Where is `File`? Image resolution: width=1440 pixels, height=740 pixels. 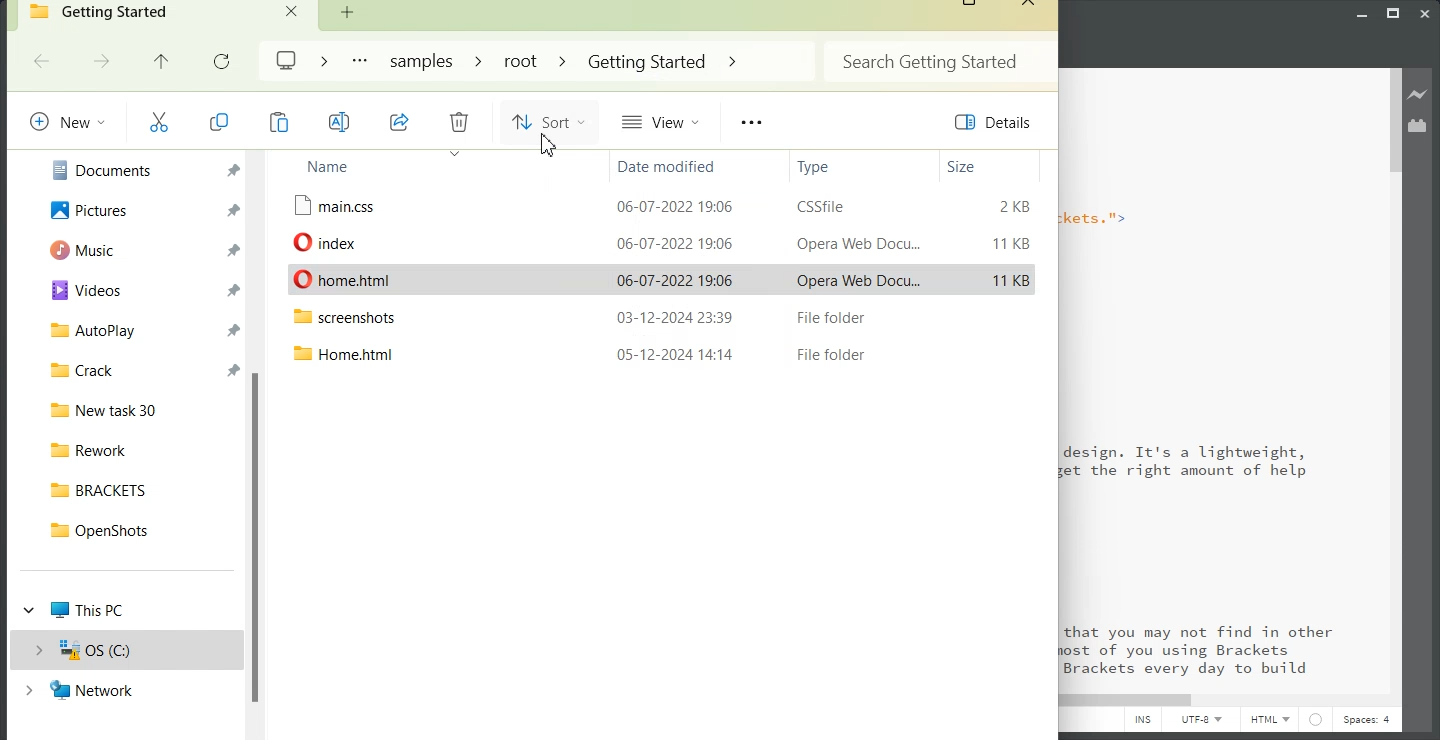
File is located at coordinates (581, 355).